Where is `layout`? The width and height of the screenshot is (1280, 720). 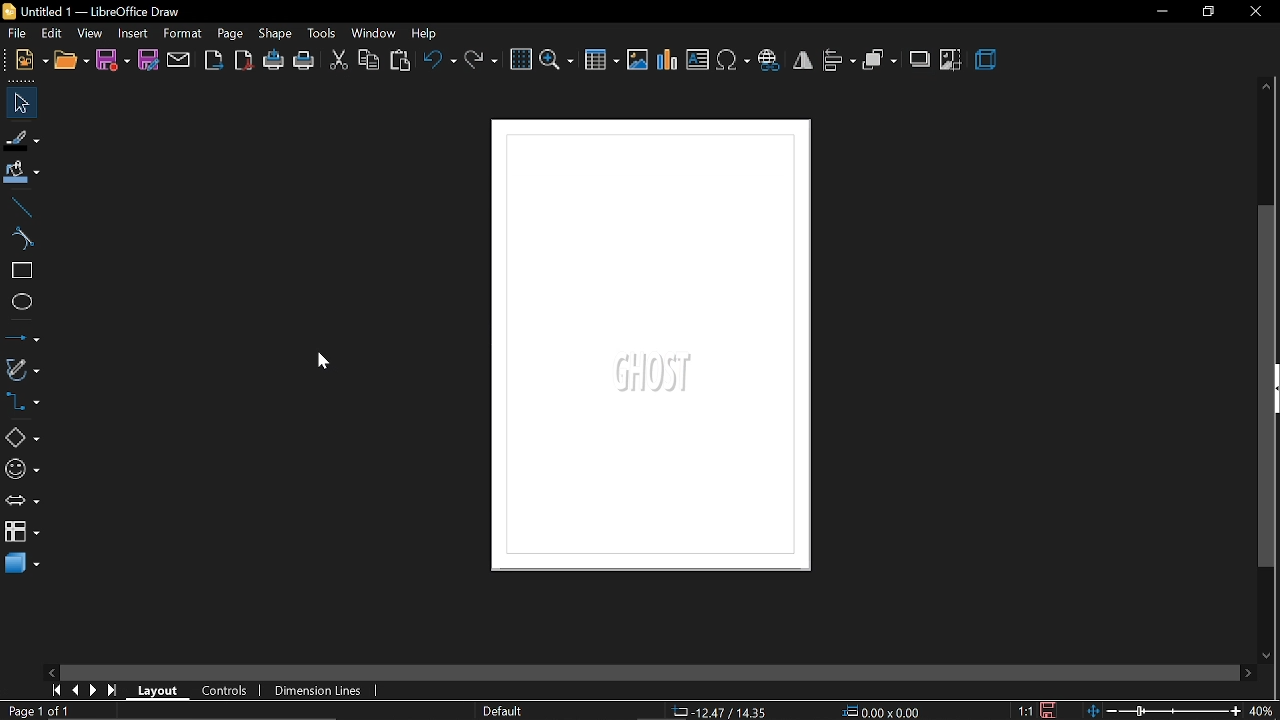
layout is located at coordinates (156, 690).